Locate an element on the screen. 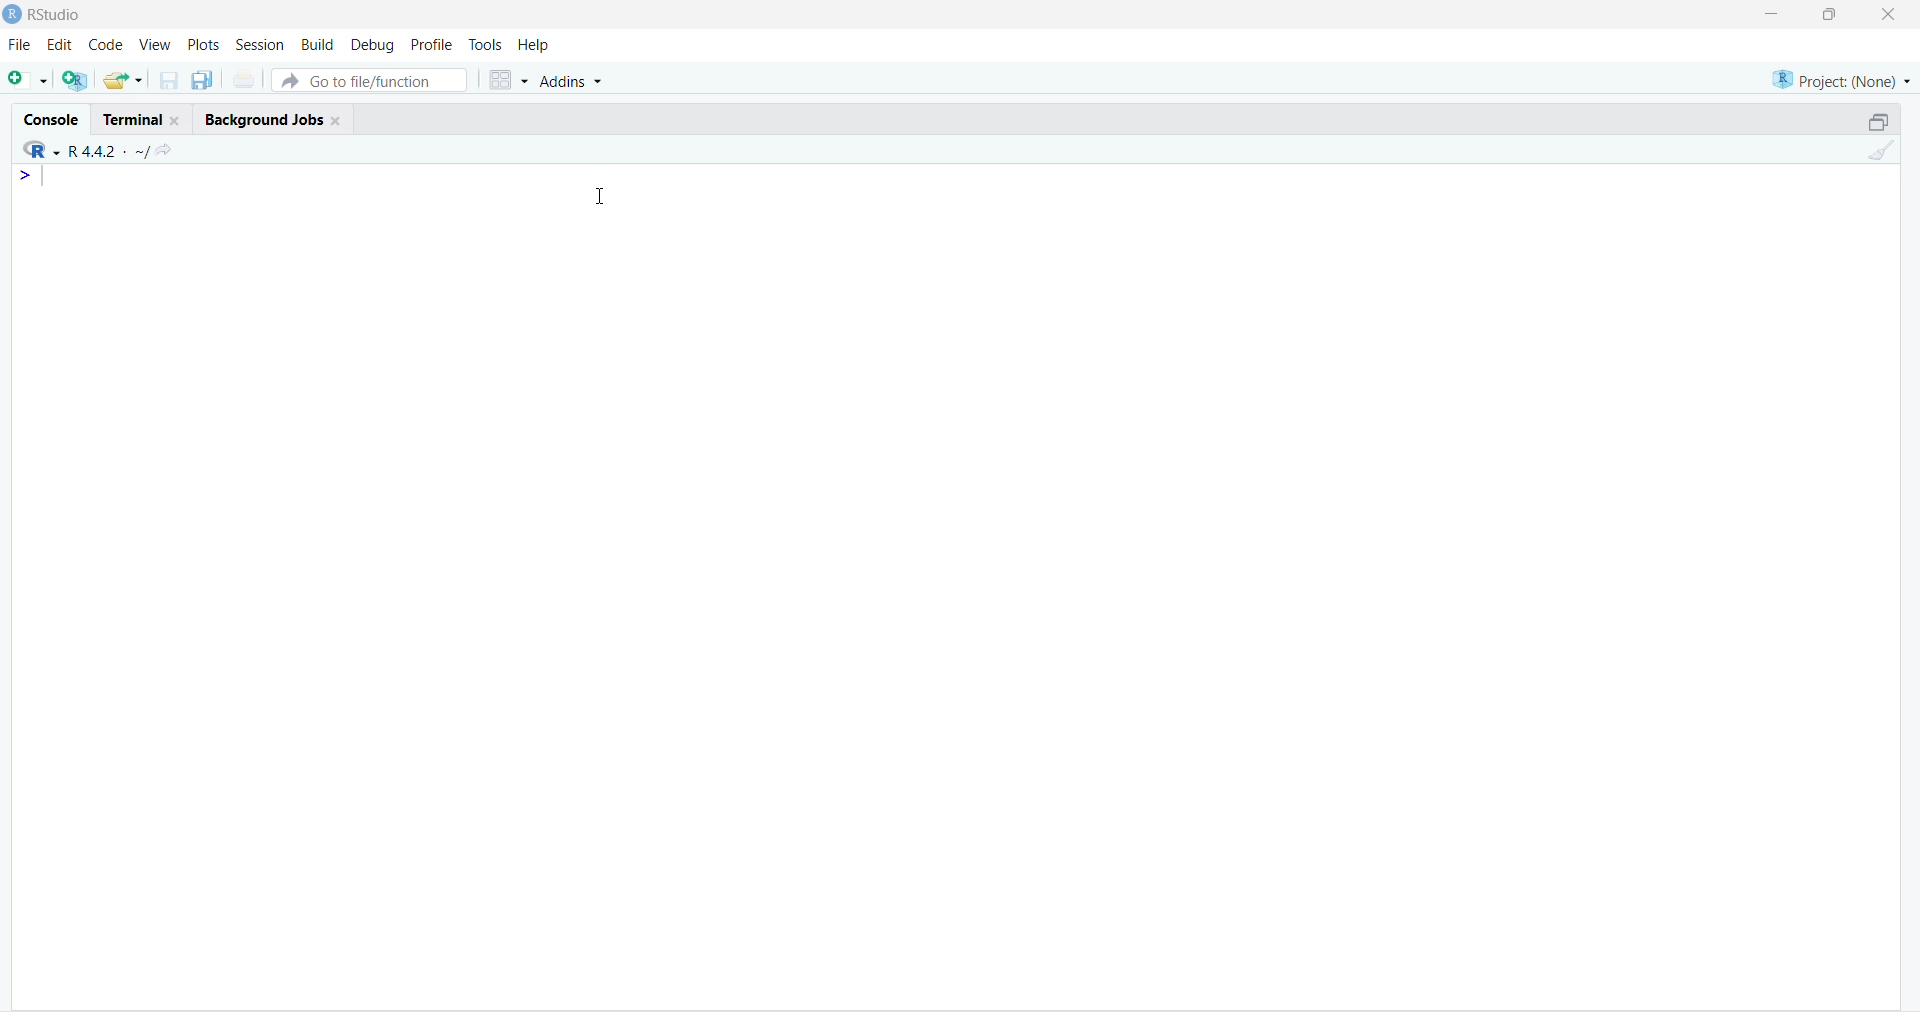  project (none) is located at coordinates (1842, 80).